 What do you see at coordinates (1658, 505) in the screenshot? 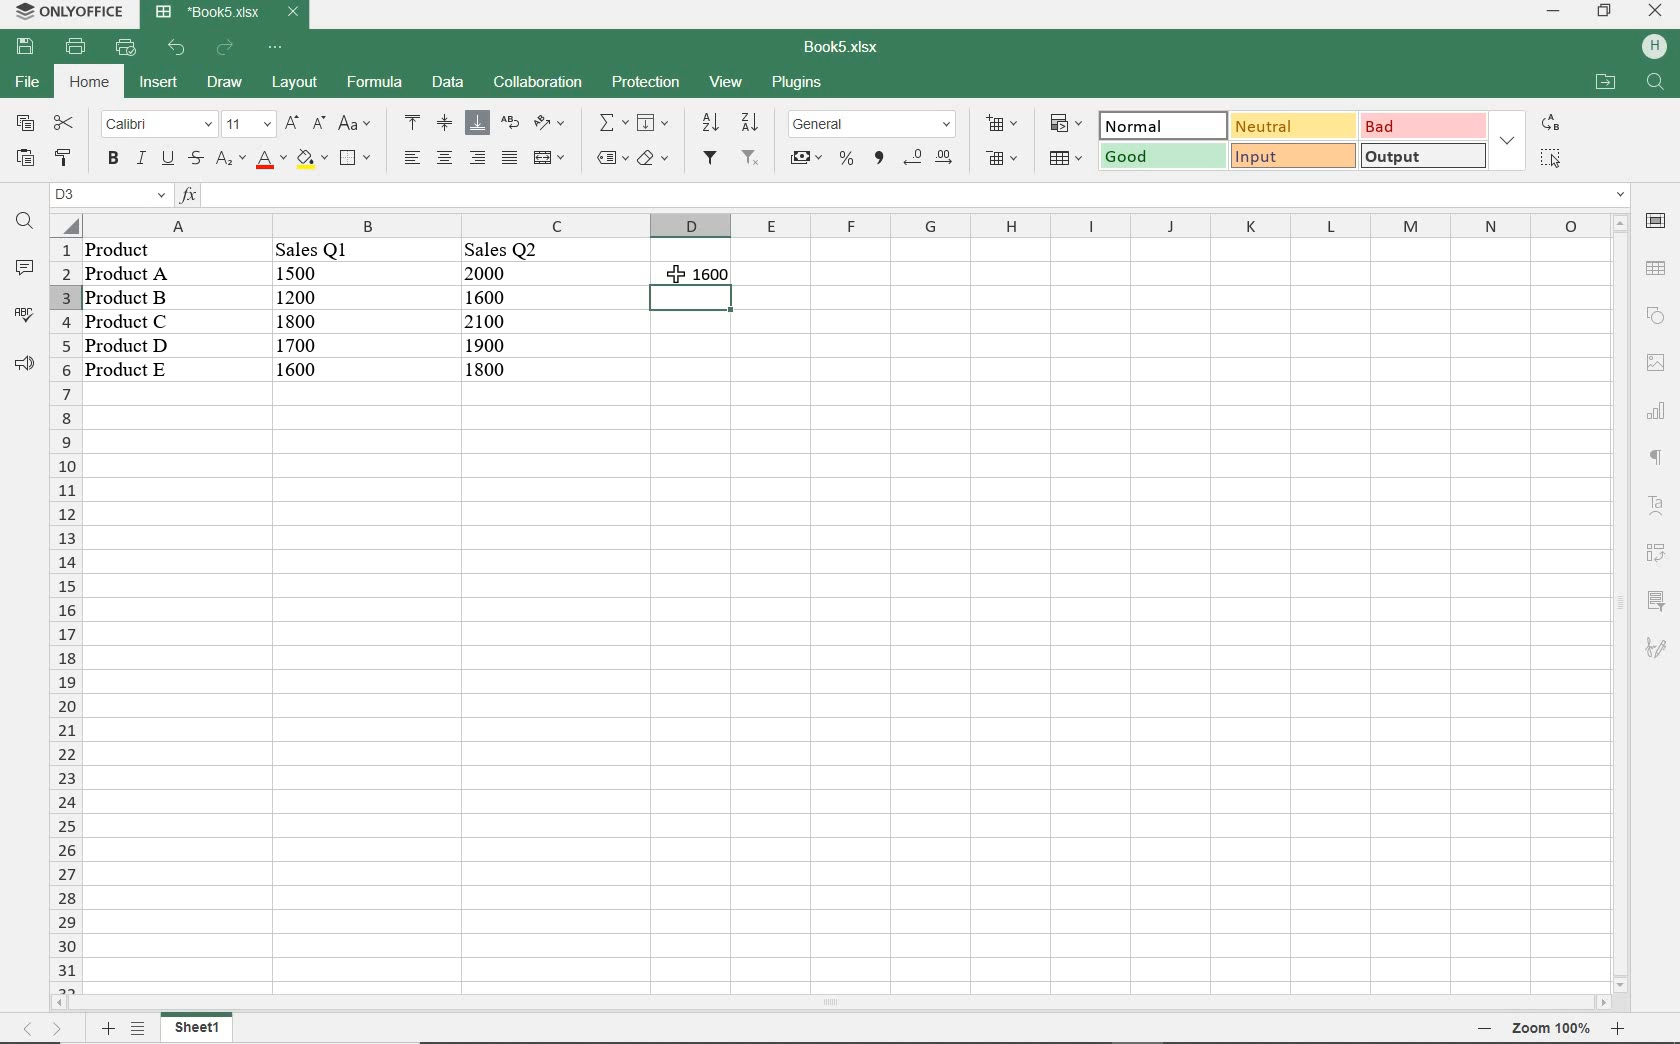
I see `text art` at bounding box center [1658, 505].